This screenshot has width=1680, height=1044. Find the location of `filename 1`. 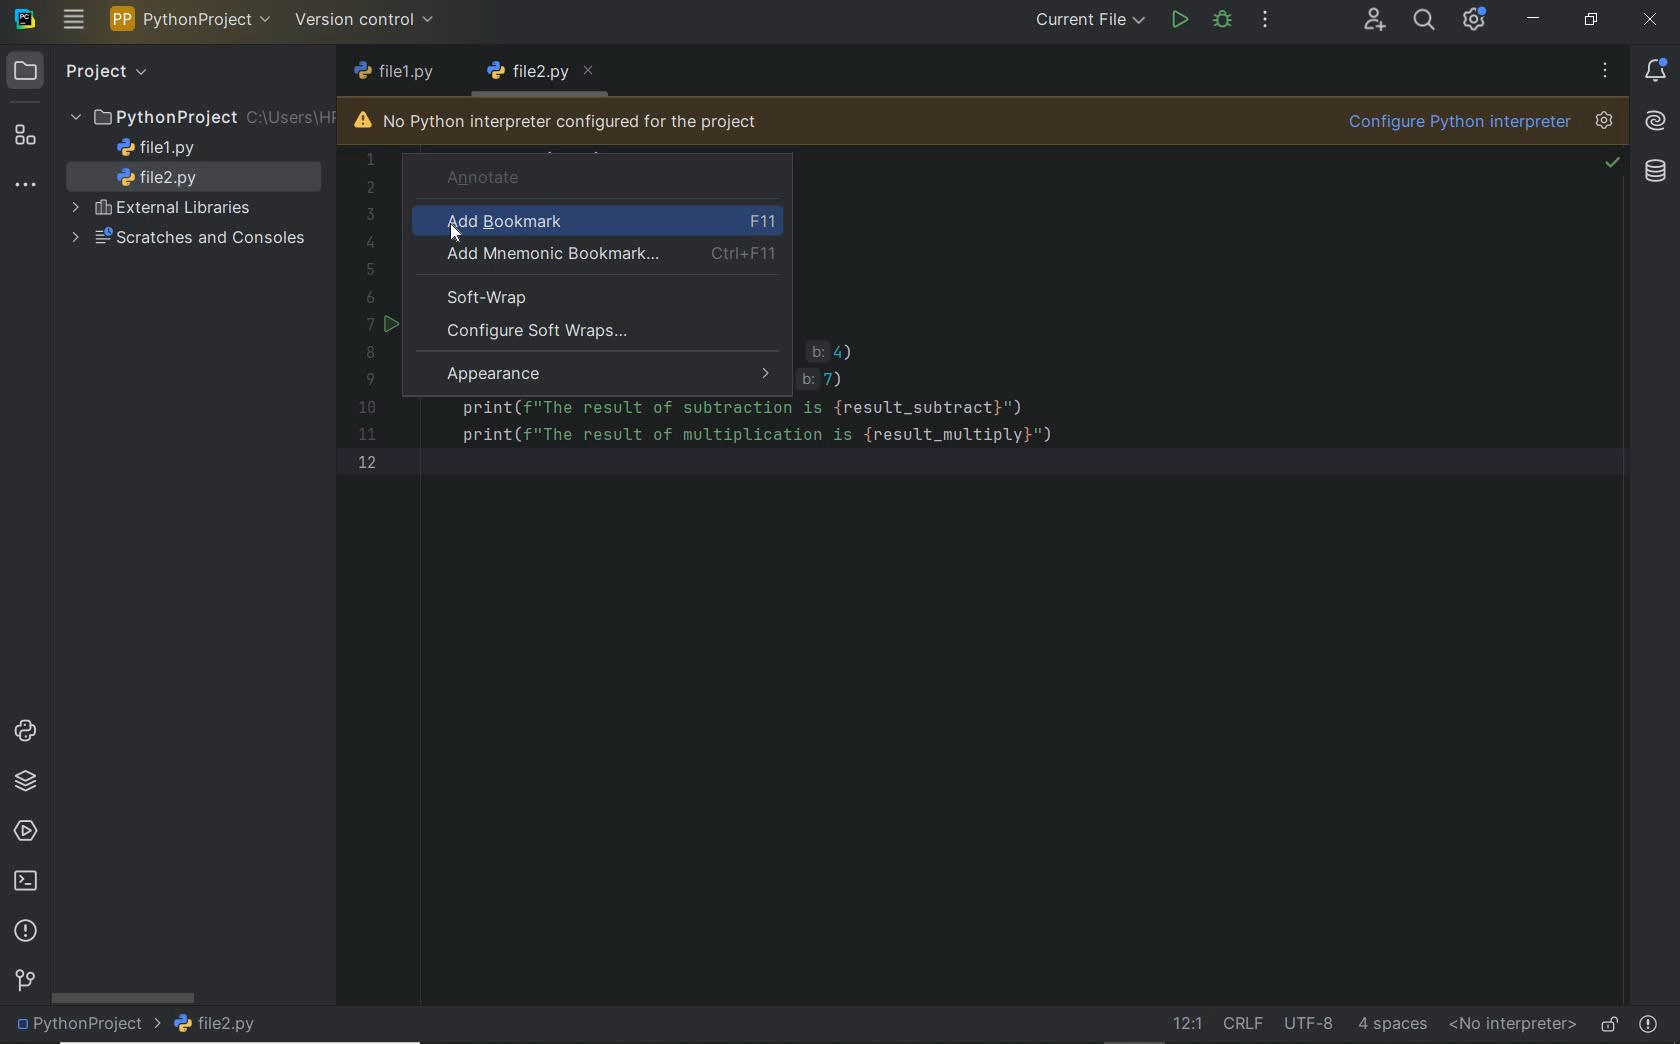

filename 1 is located at coordinates (529, 72).